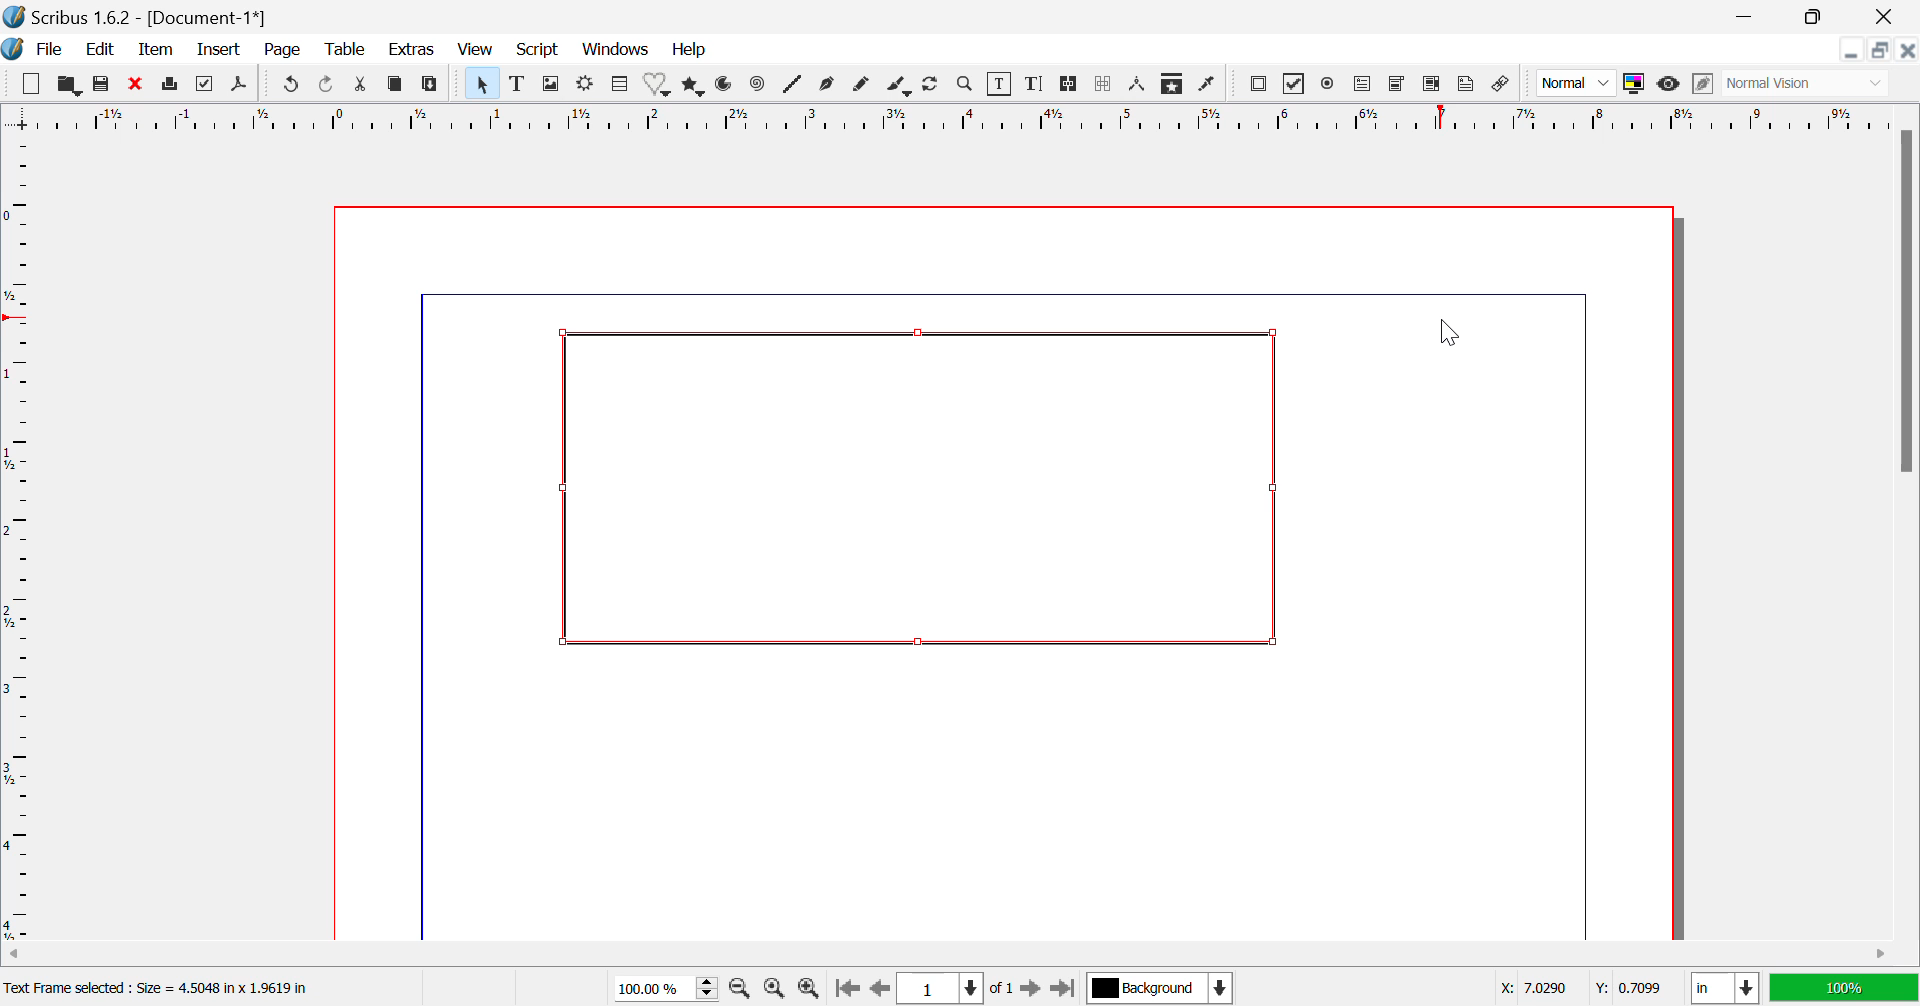 The image size is (1920, 1006). Describe the element at coordinates (968, 87) in the screenshot. I see `Zoom` at that location.